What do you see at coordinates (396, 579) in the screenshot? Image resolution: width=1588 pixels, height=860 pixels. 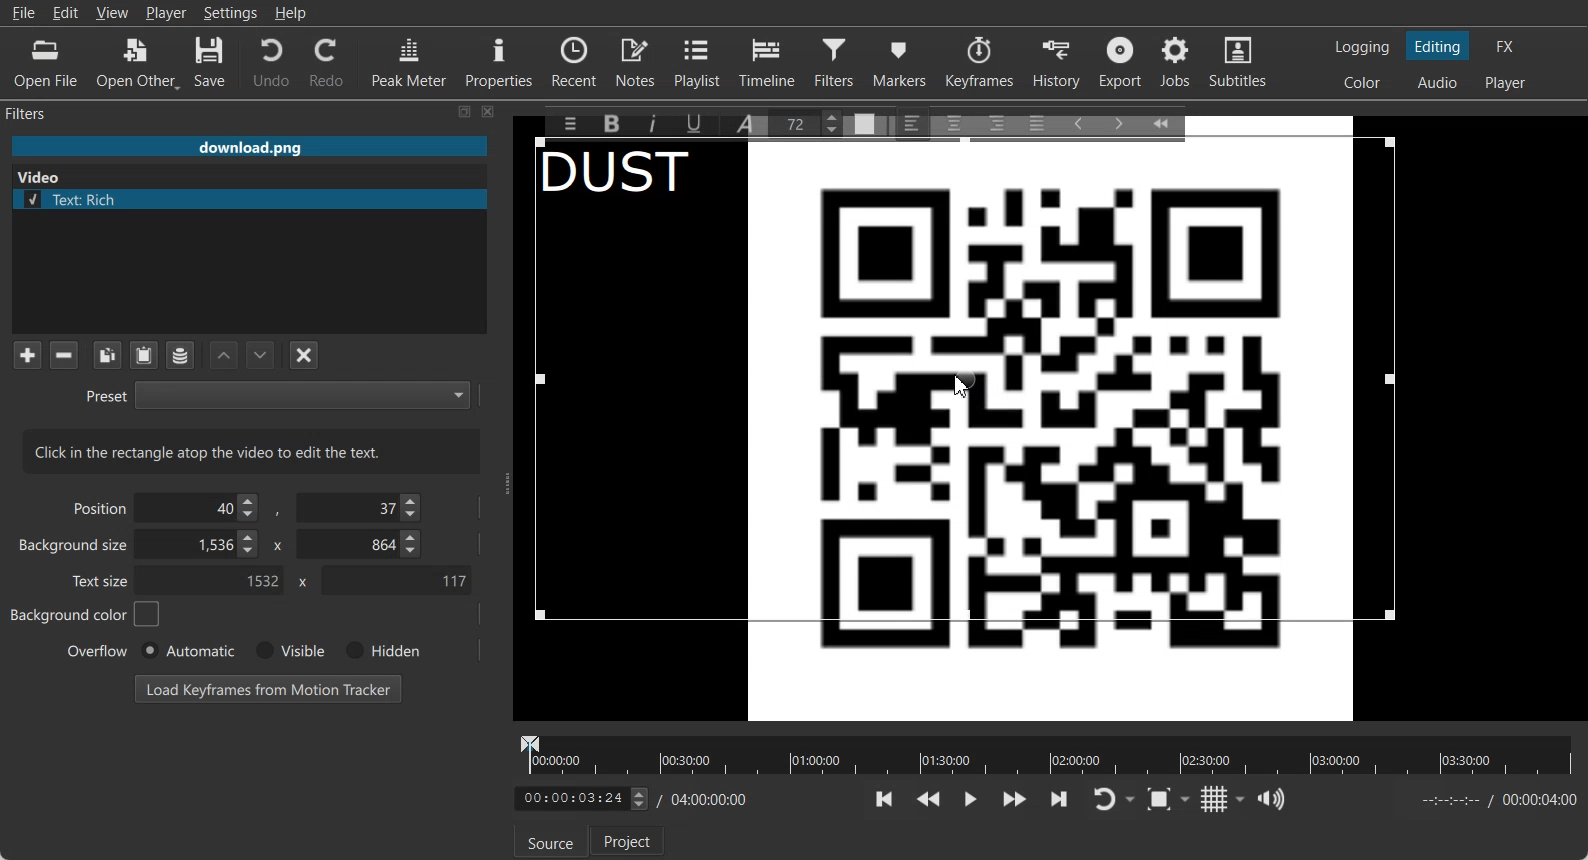 I see `Text Size Y- Coordinate` at bounding box center [396, 579].